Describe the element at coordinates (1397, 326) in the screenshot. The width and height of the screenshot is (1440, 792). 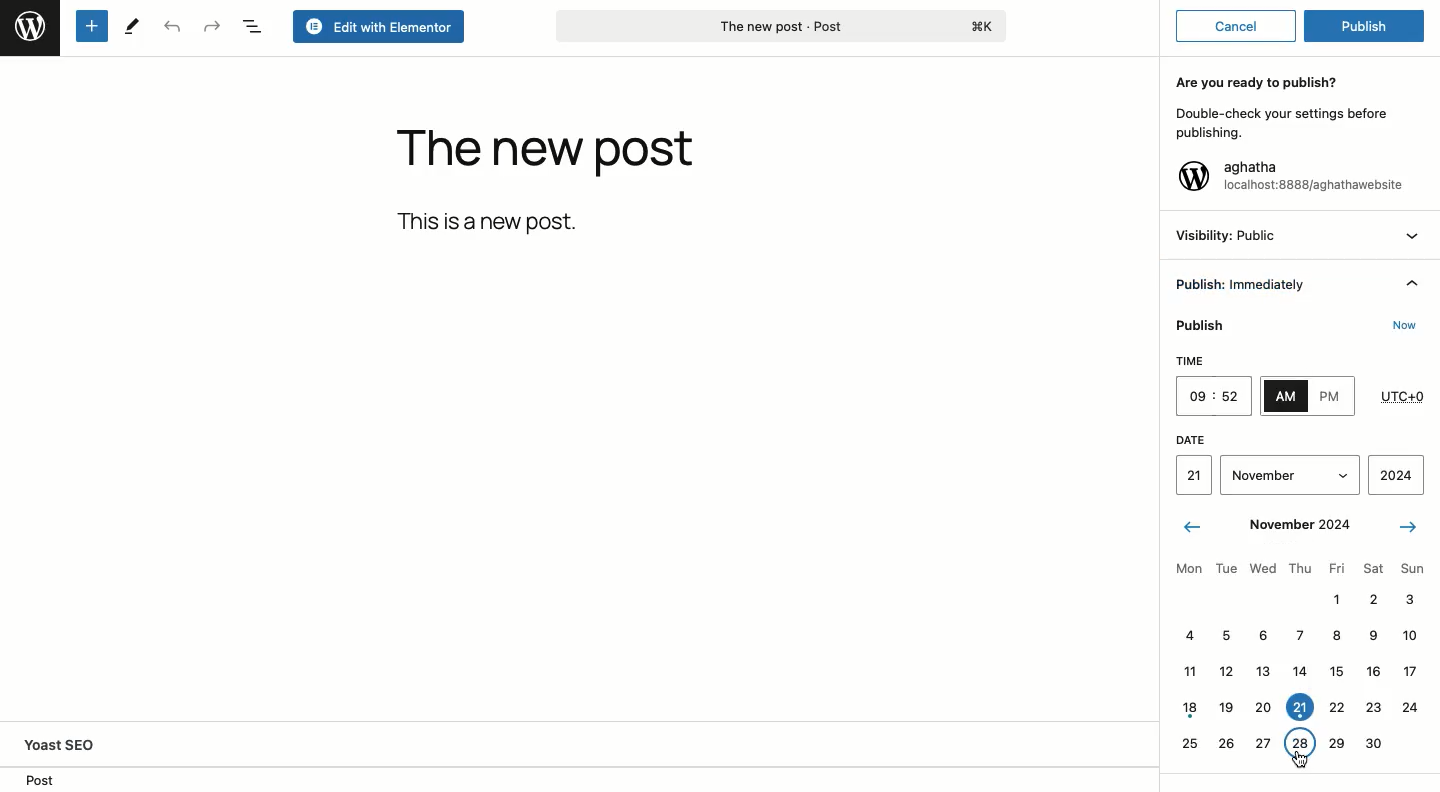
I see `Now` at that location.